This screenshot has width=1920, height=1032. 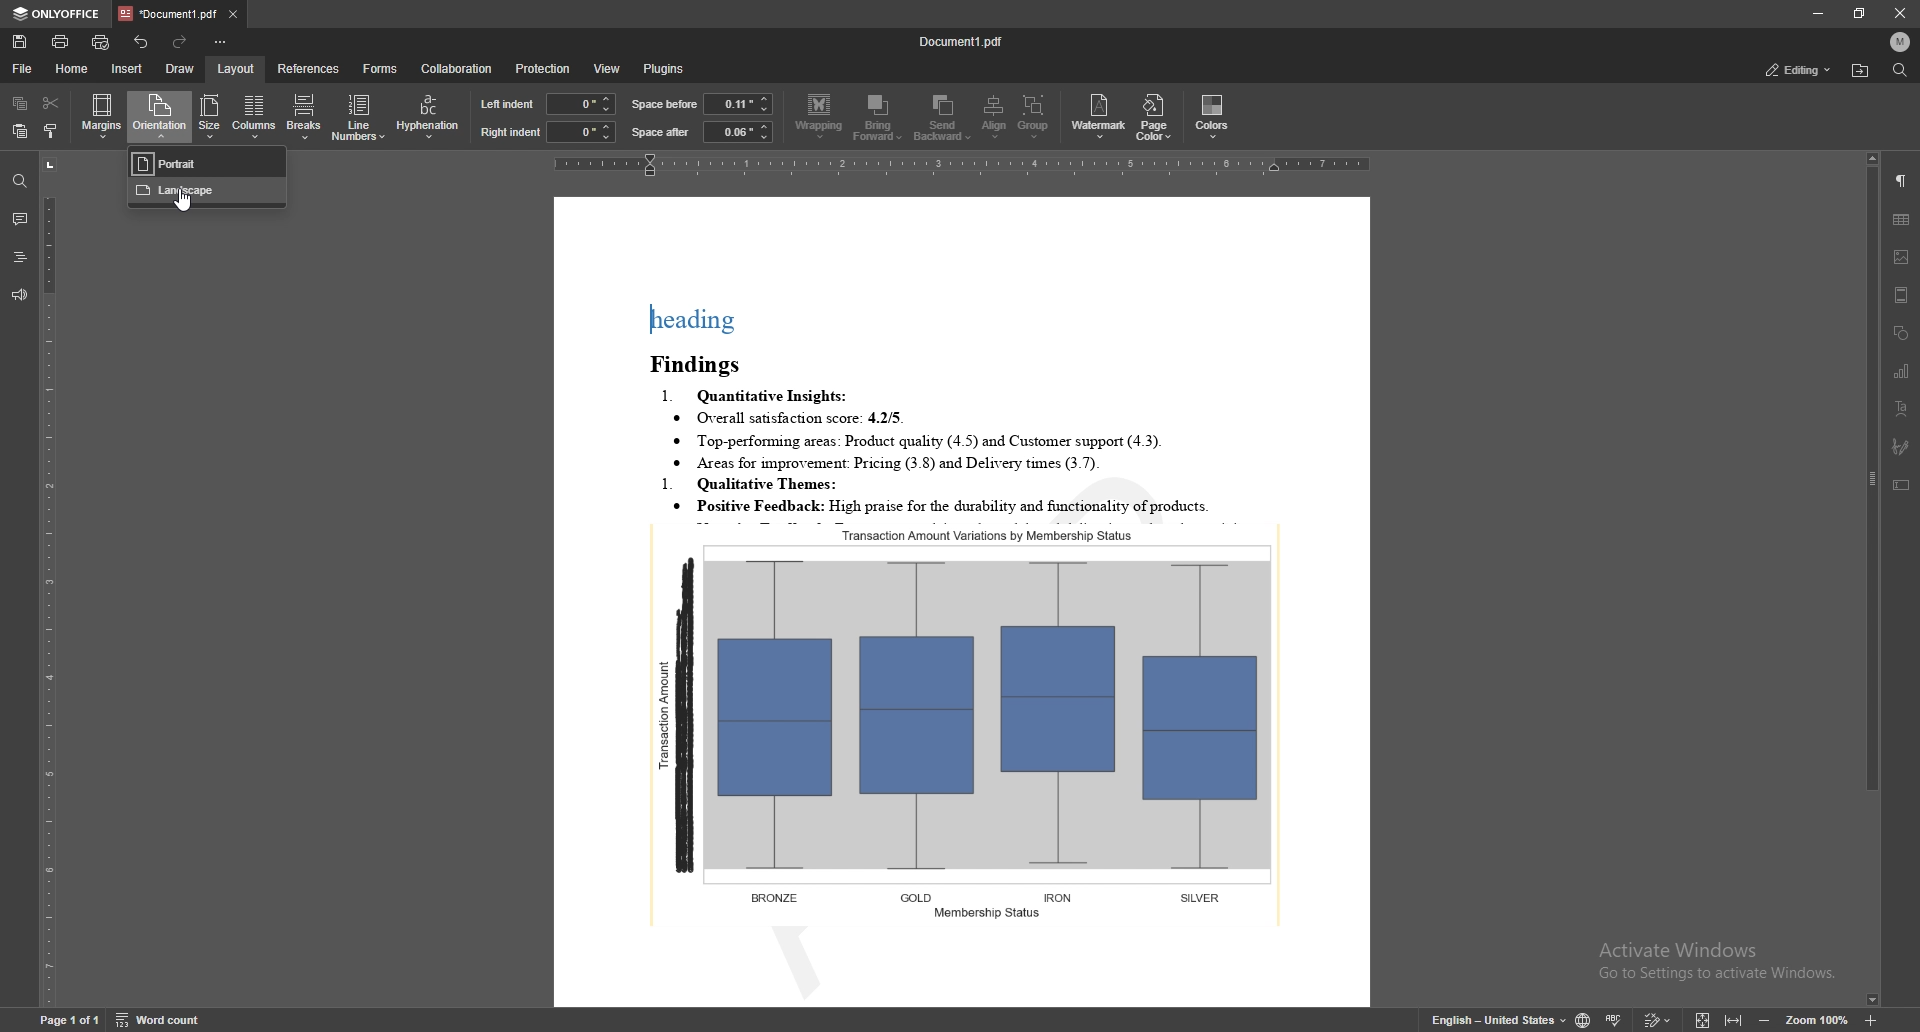 I want to click on close, so click(x=1896, y=13).